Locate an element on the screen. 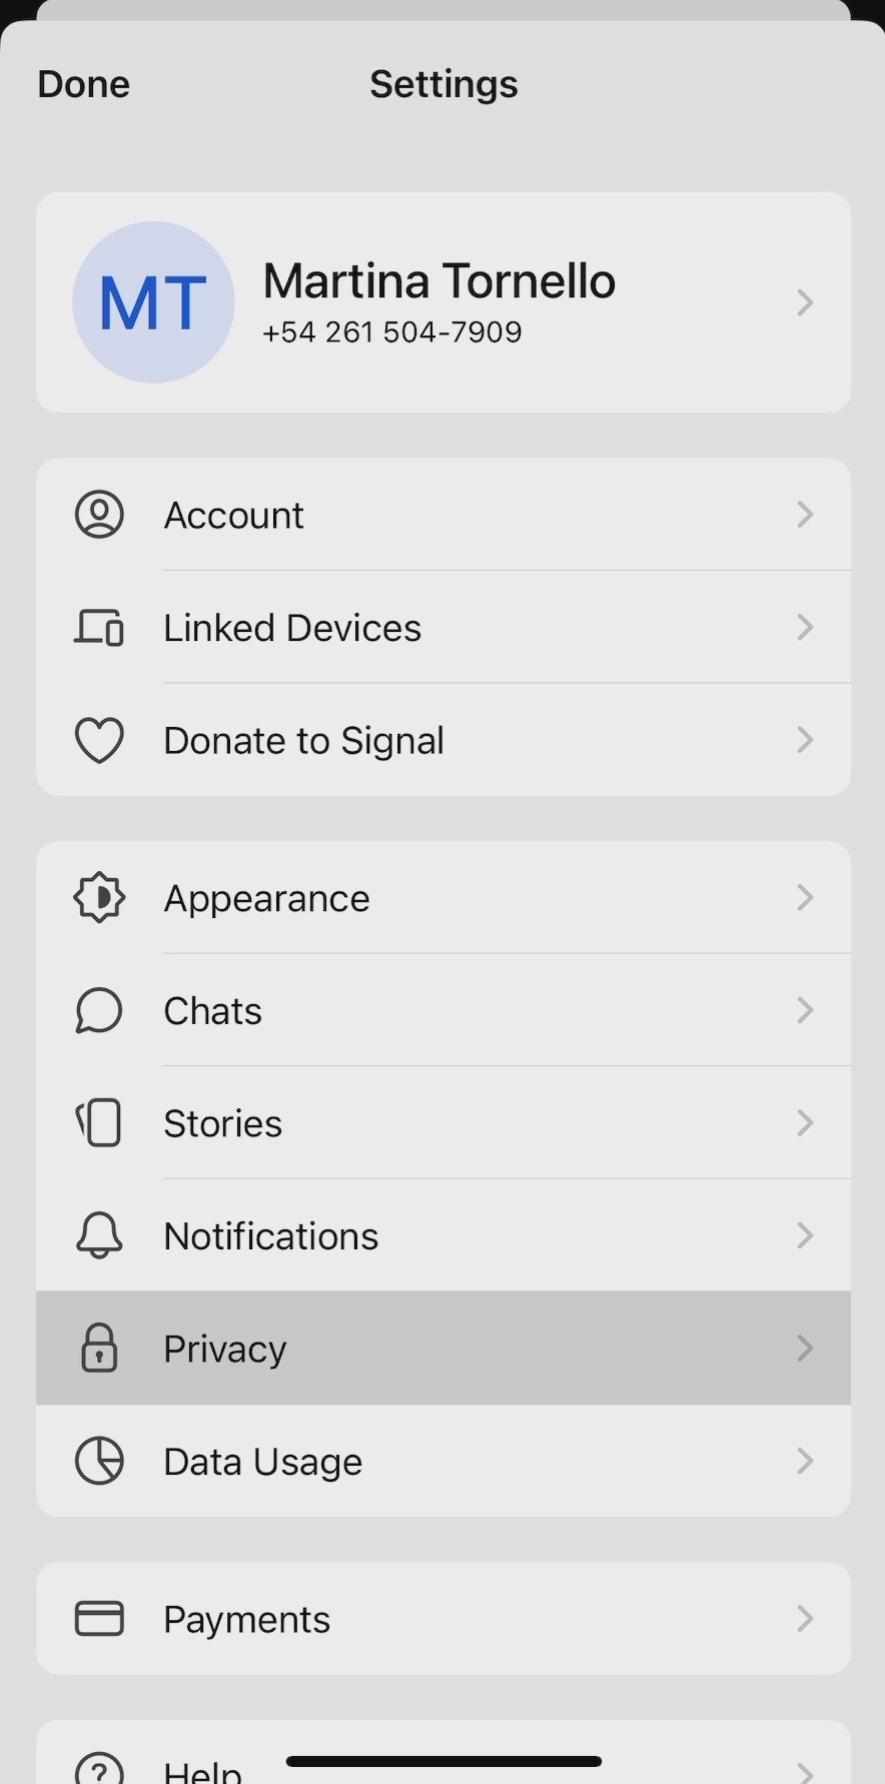 The width and height of the screenshot is (885, 1784). linked devices is located at coordinates (439, 627).